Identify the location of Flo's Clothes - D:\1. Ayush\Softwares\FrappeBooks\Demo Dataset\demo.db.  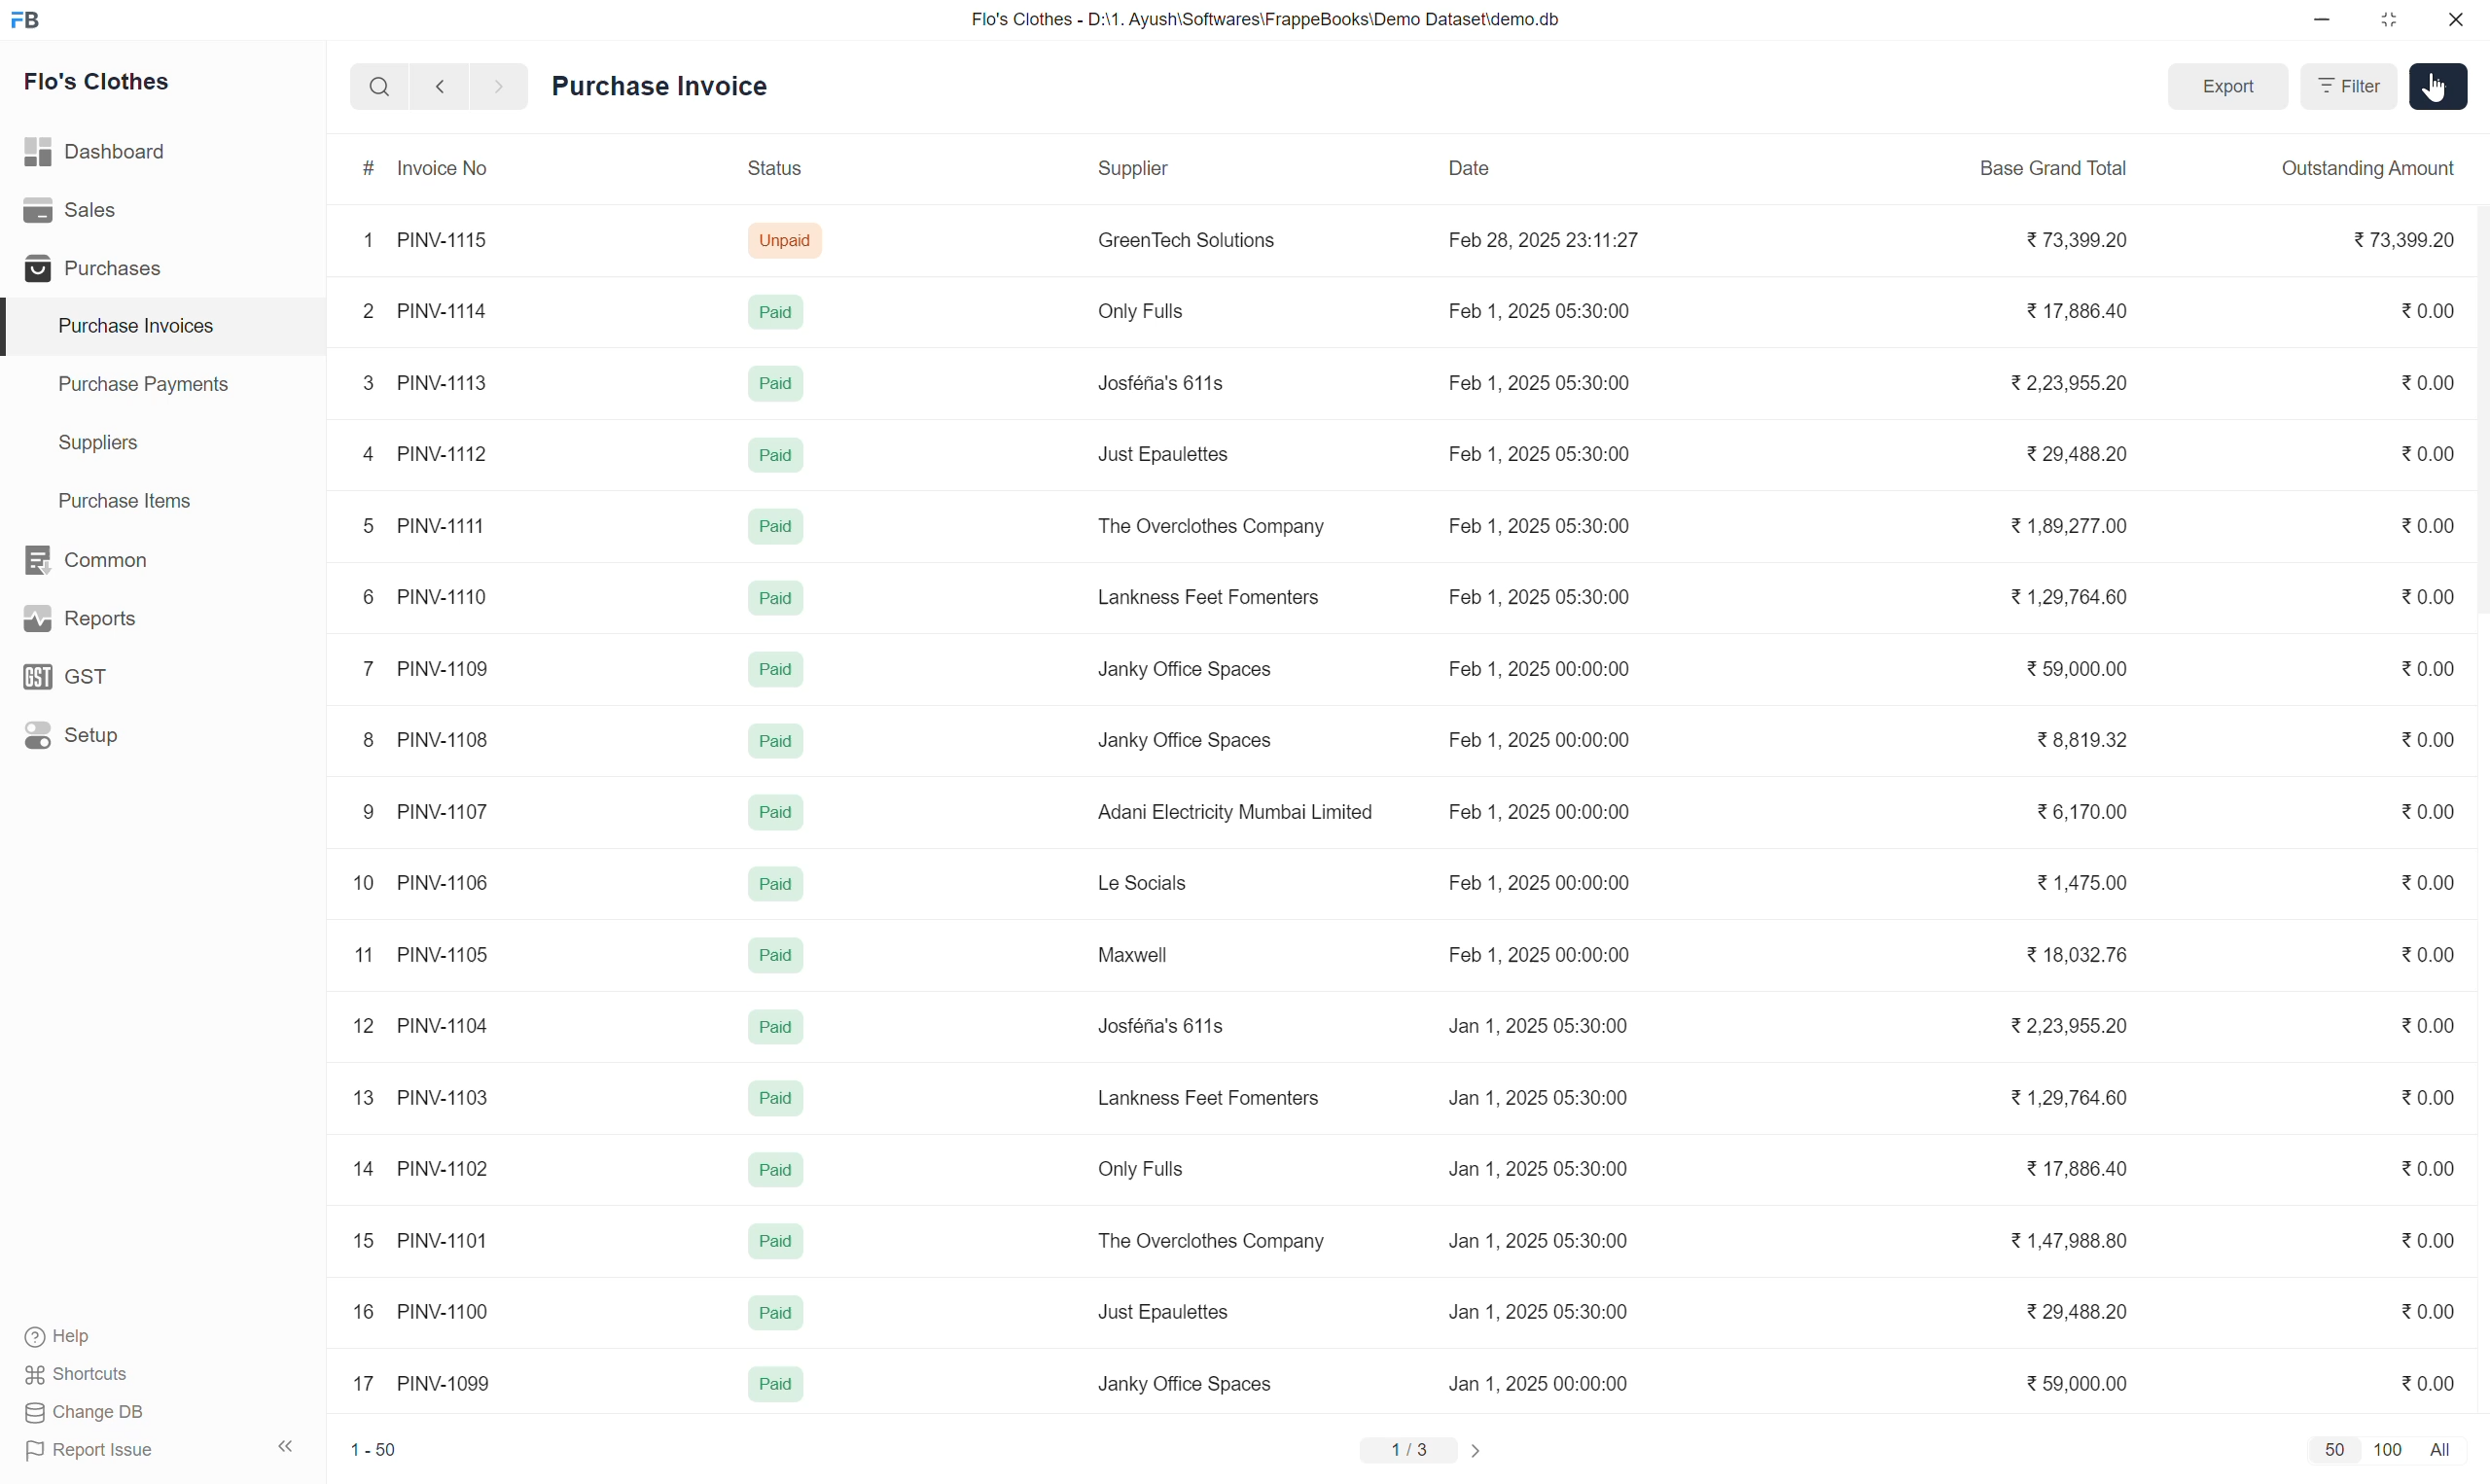
(1264, 20).